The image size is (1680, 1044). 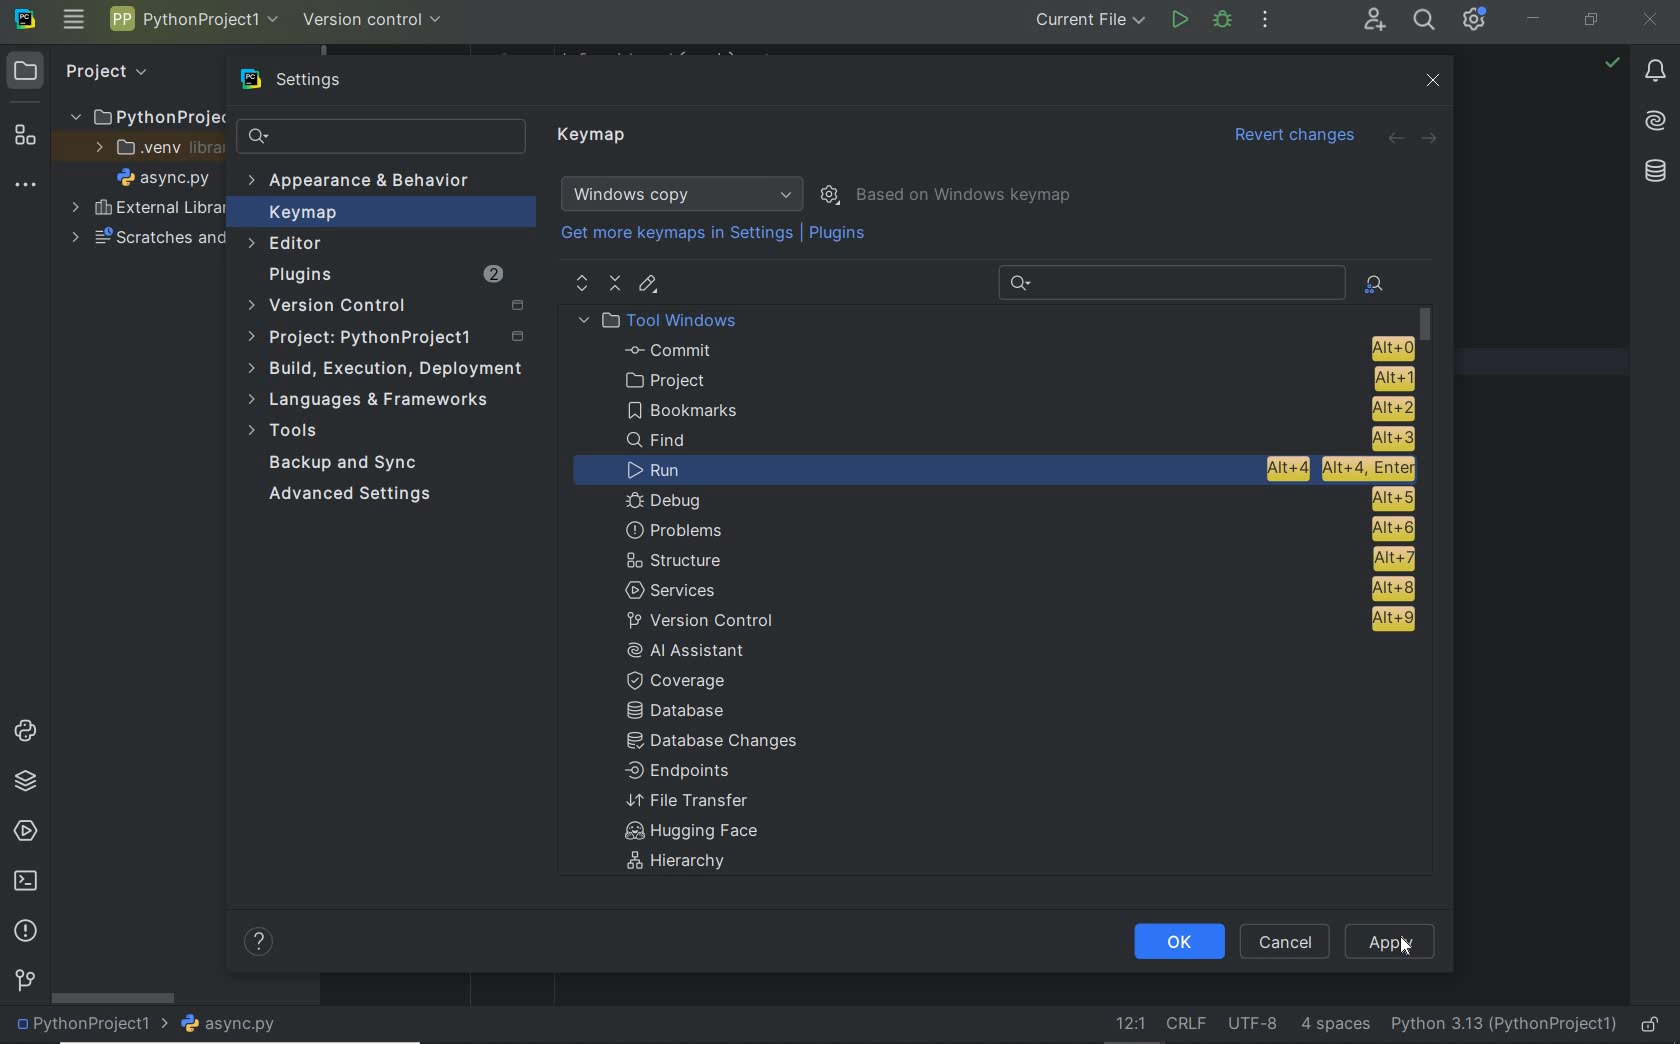 What do you see at coordinates (111, 997) in the screenshot?
I see `scrollbar` at bounding box center [111, 997].